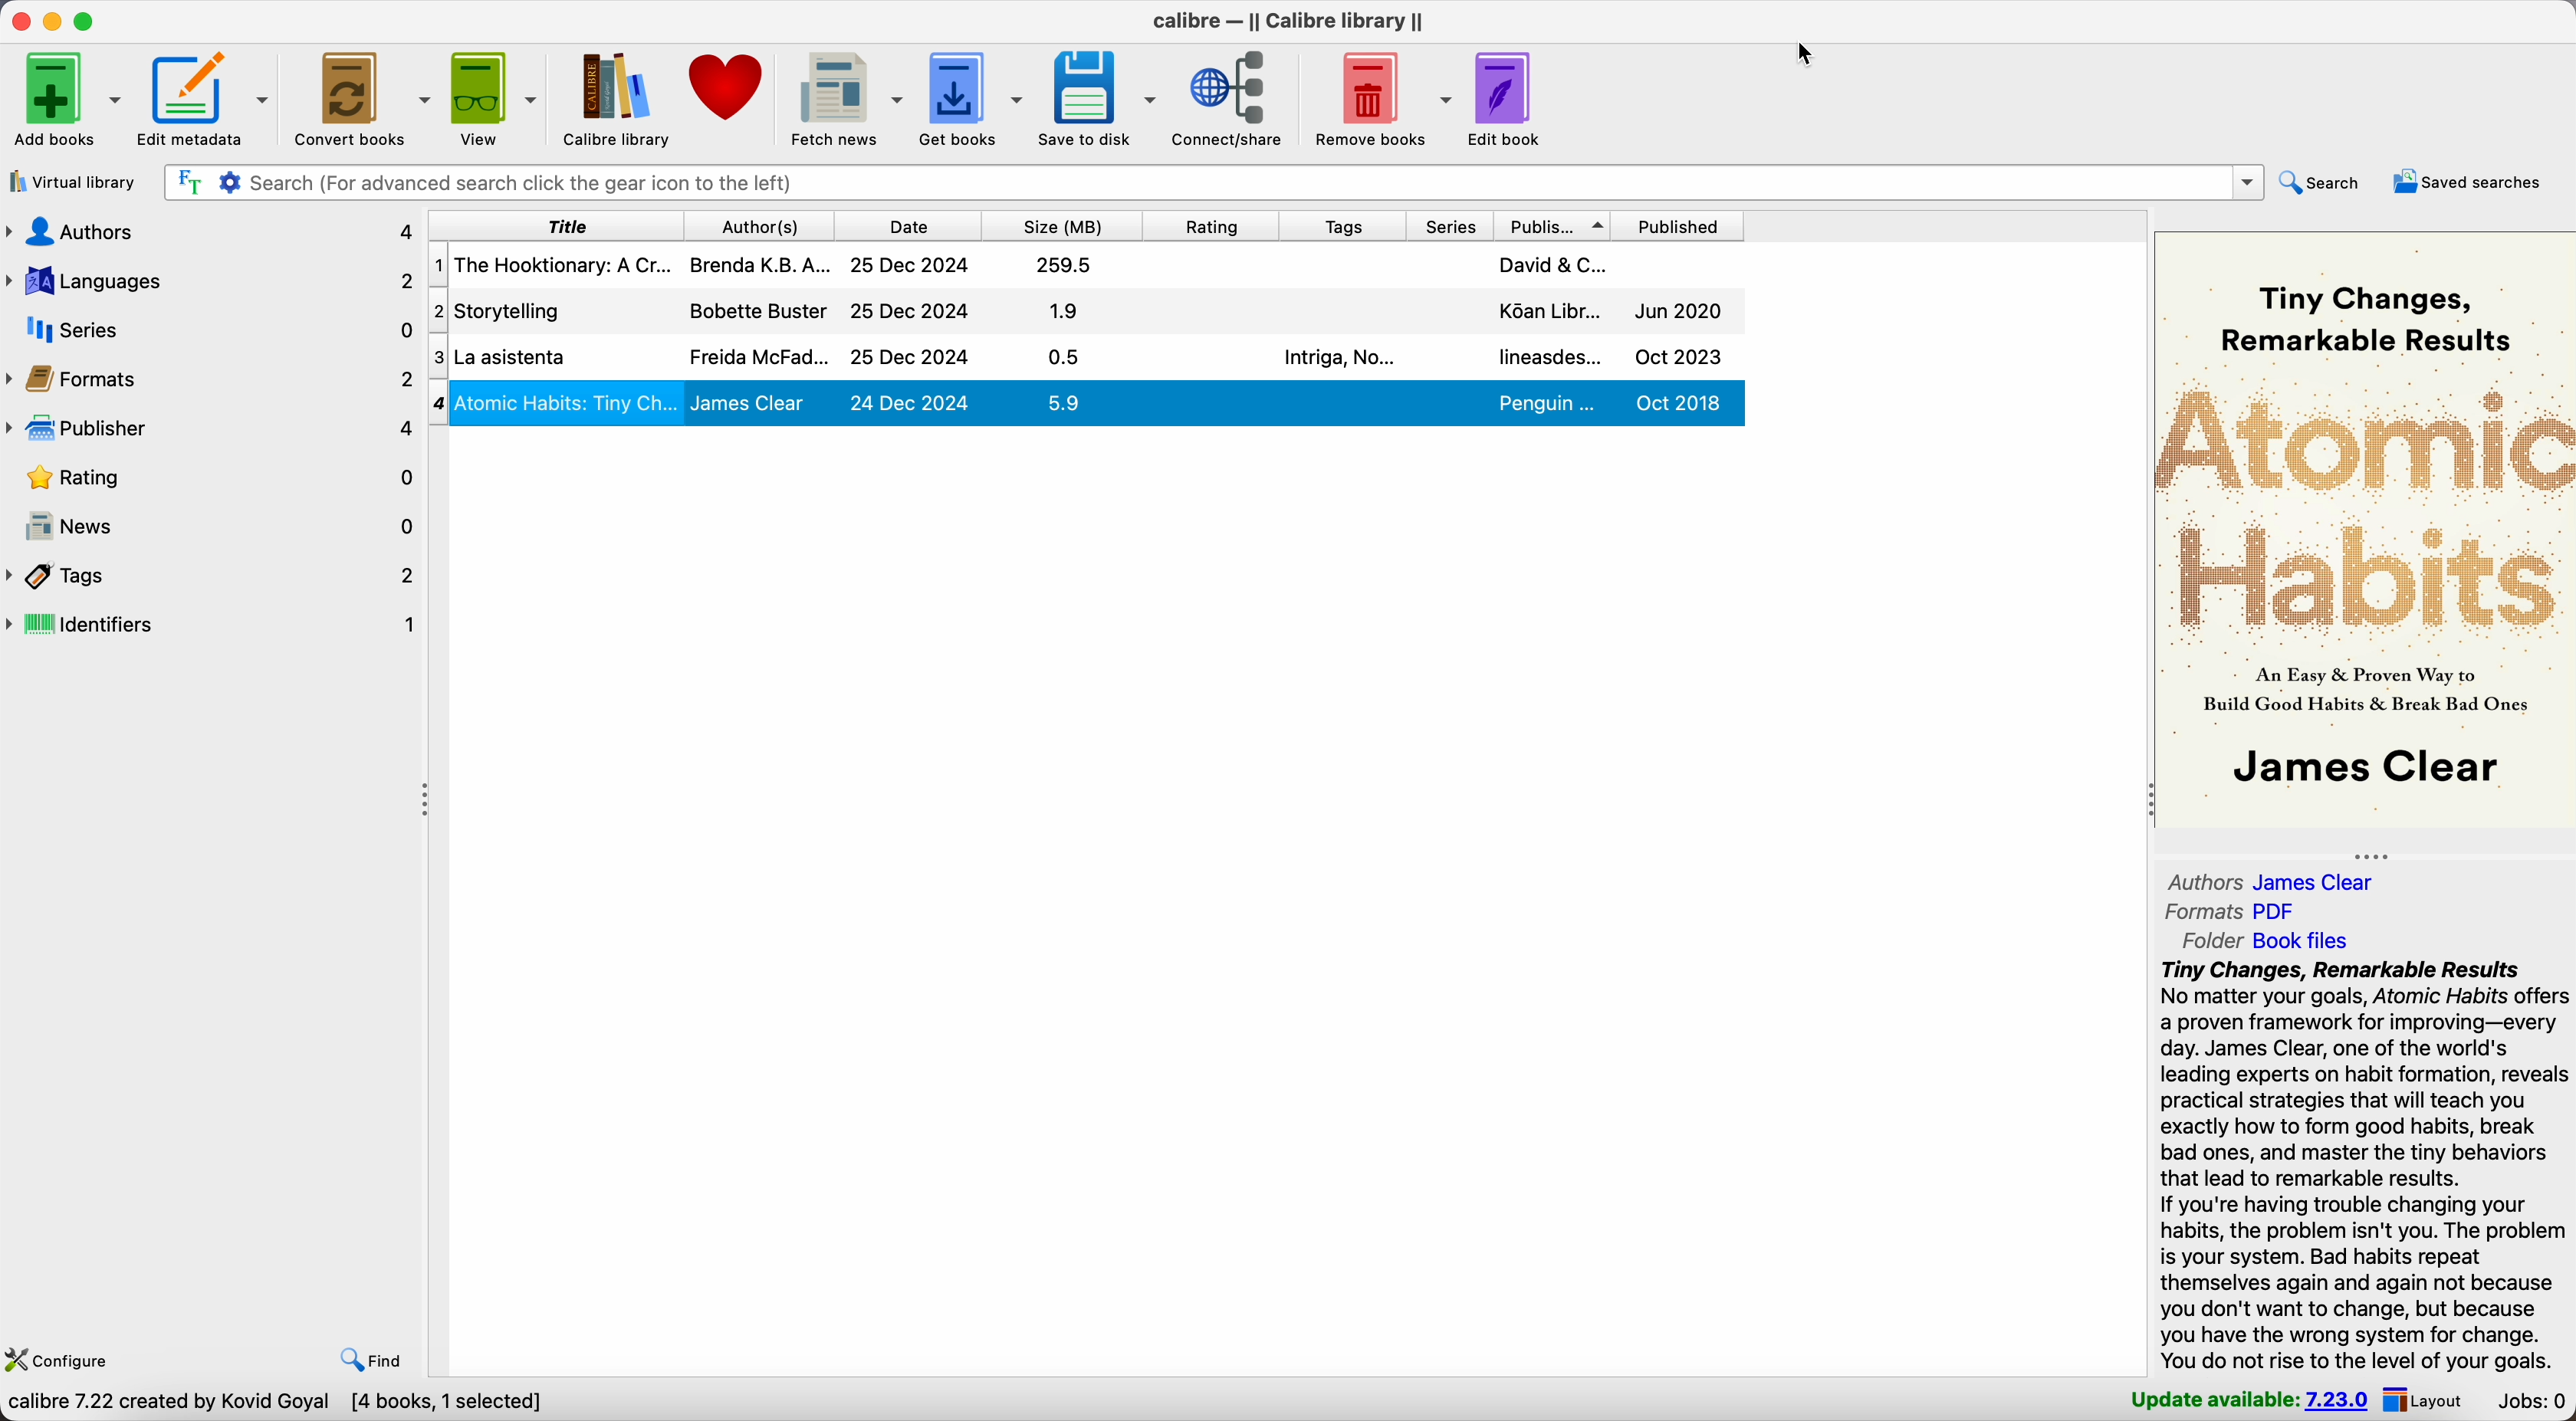 Image resolution: width=2576 pixels, height=1421 pixels. I want to click on close Calibre, so click(18, 21).